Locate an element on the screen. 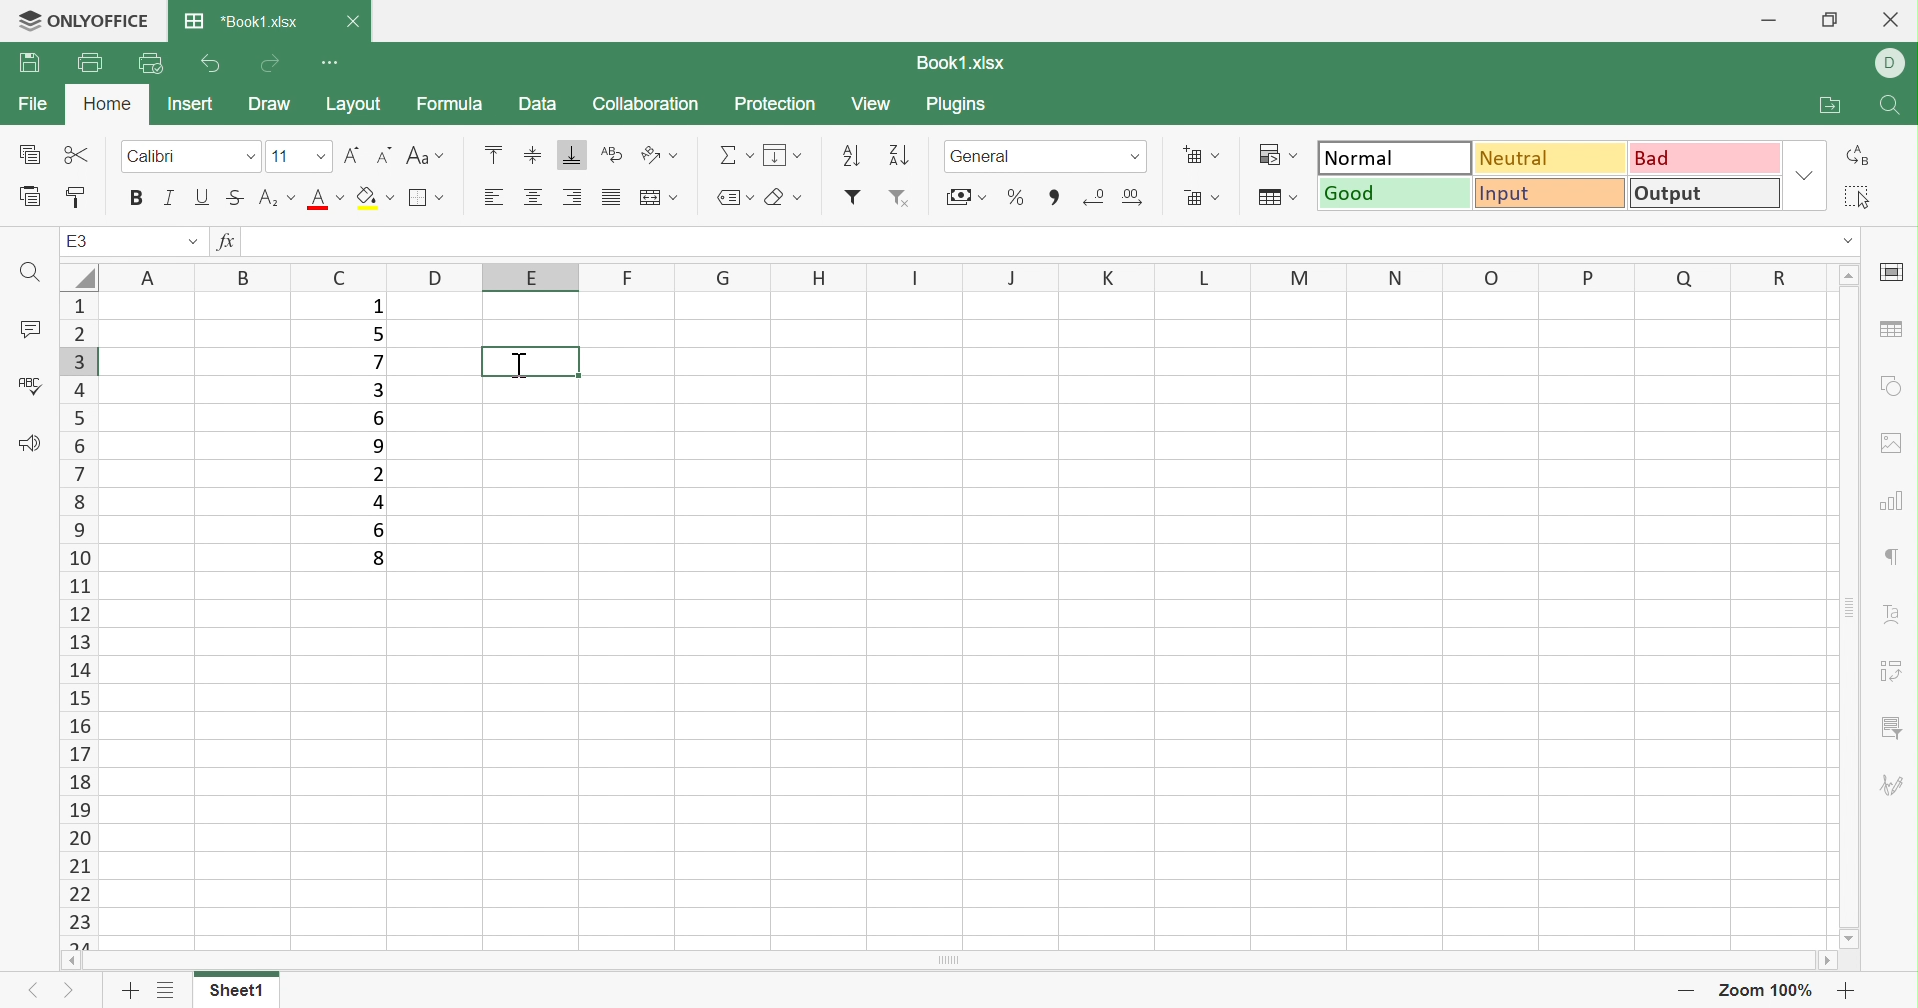  Strikethrough is located at coordinates (239, 199).